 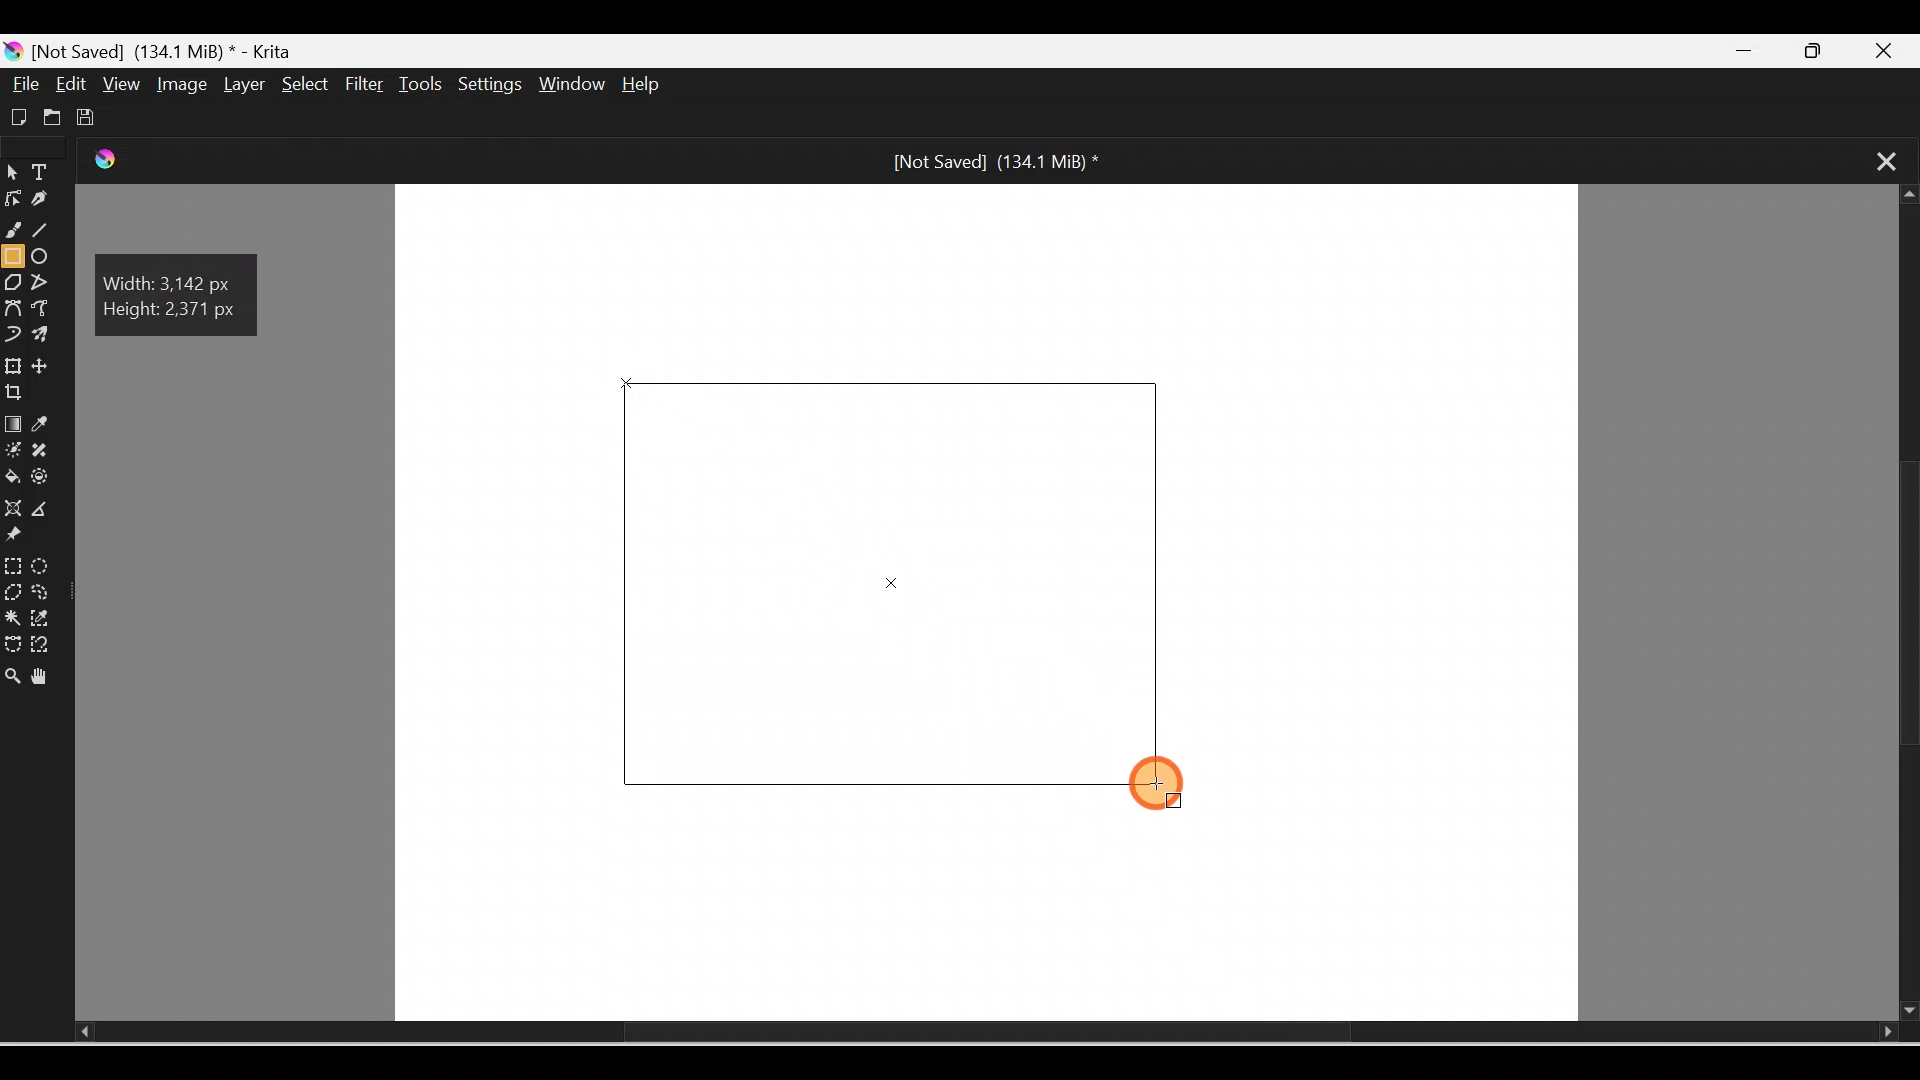 I want to click on Polygonal selection tool, so click(x=13, y=590).